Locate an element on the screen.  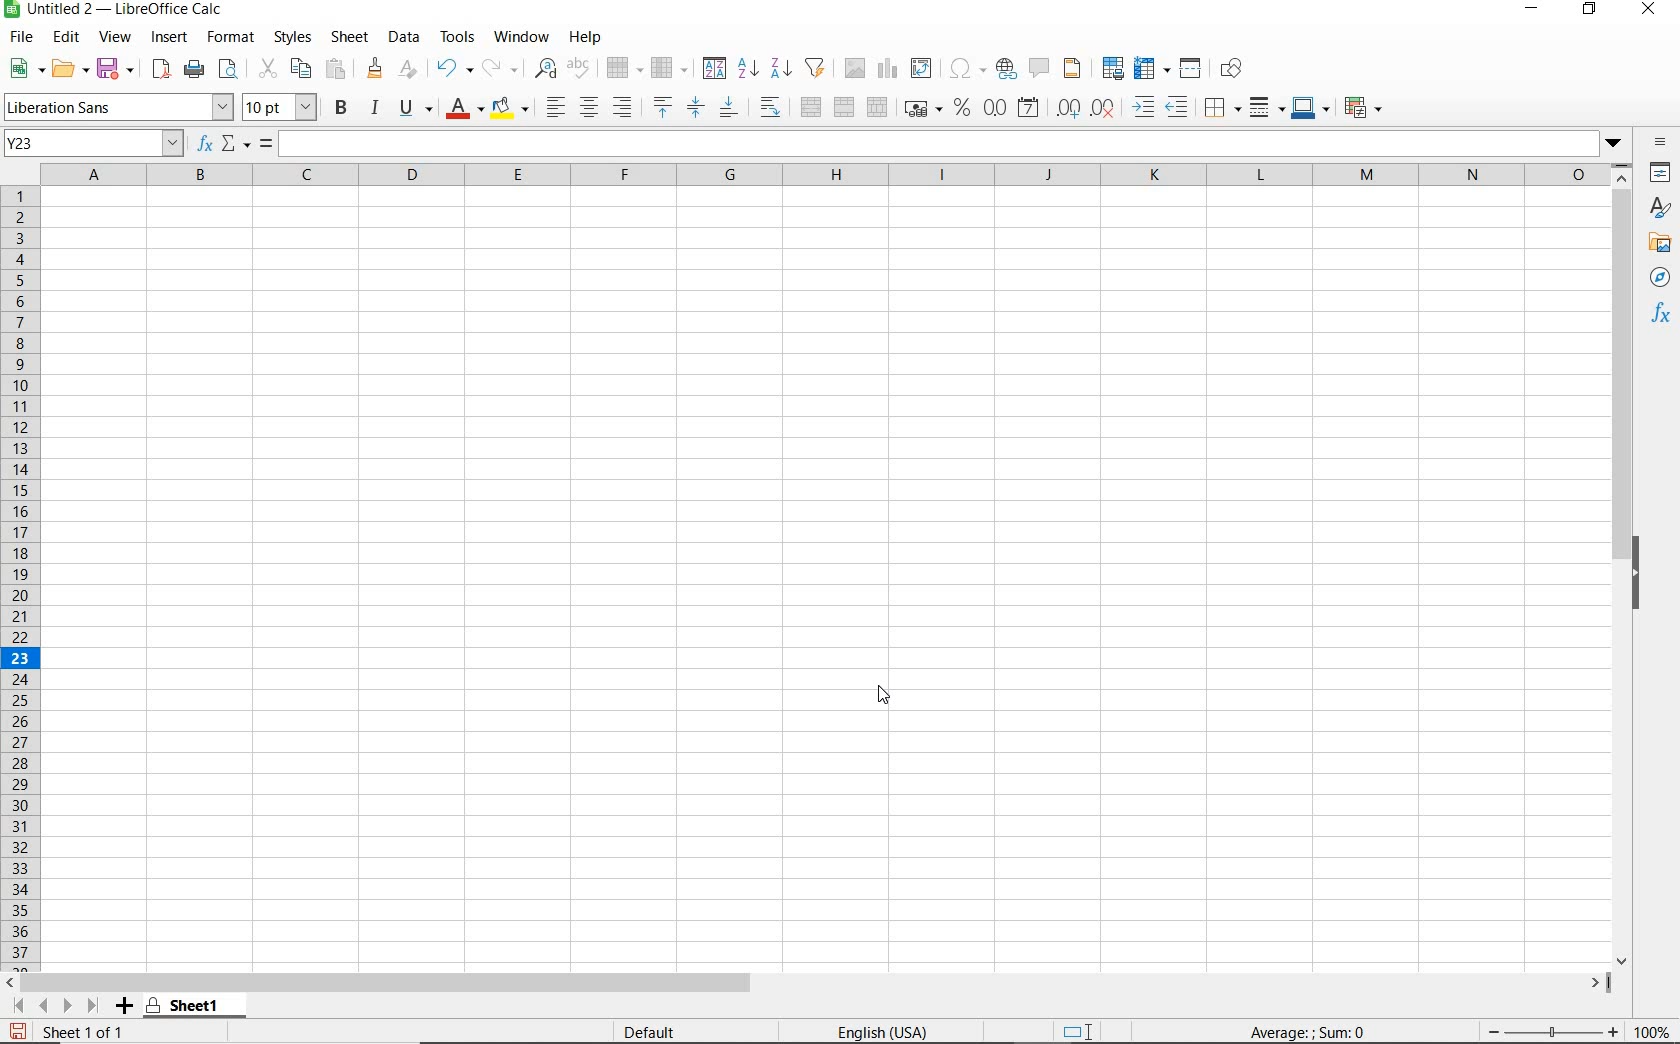
CURSOR AFTER PROTECTING WORKSHEET is located at coordinates (894, 699).